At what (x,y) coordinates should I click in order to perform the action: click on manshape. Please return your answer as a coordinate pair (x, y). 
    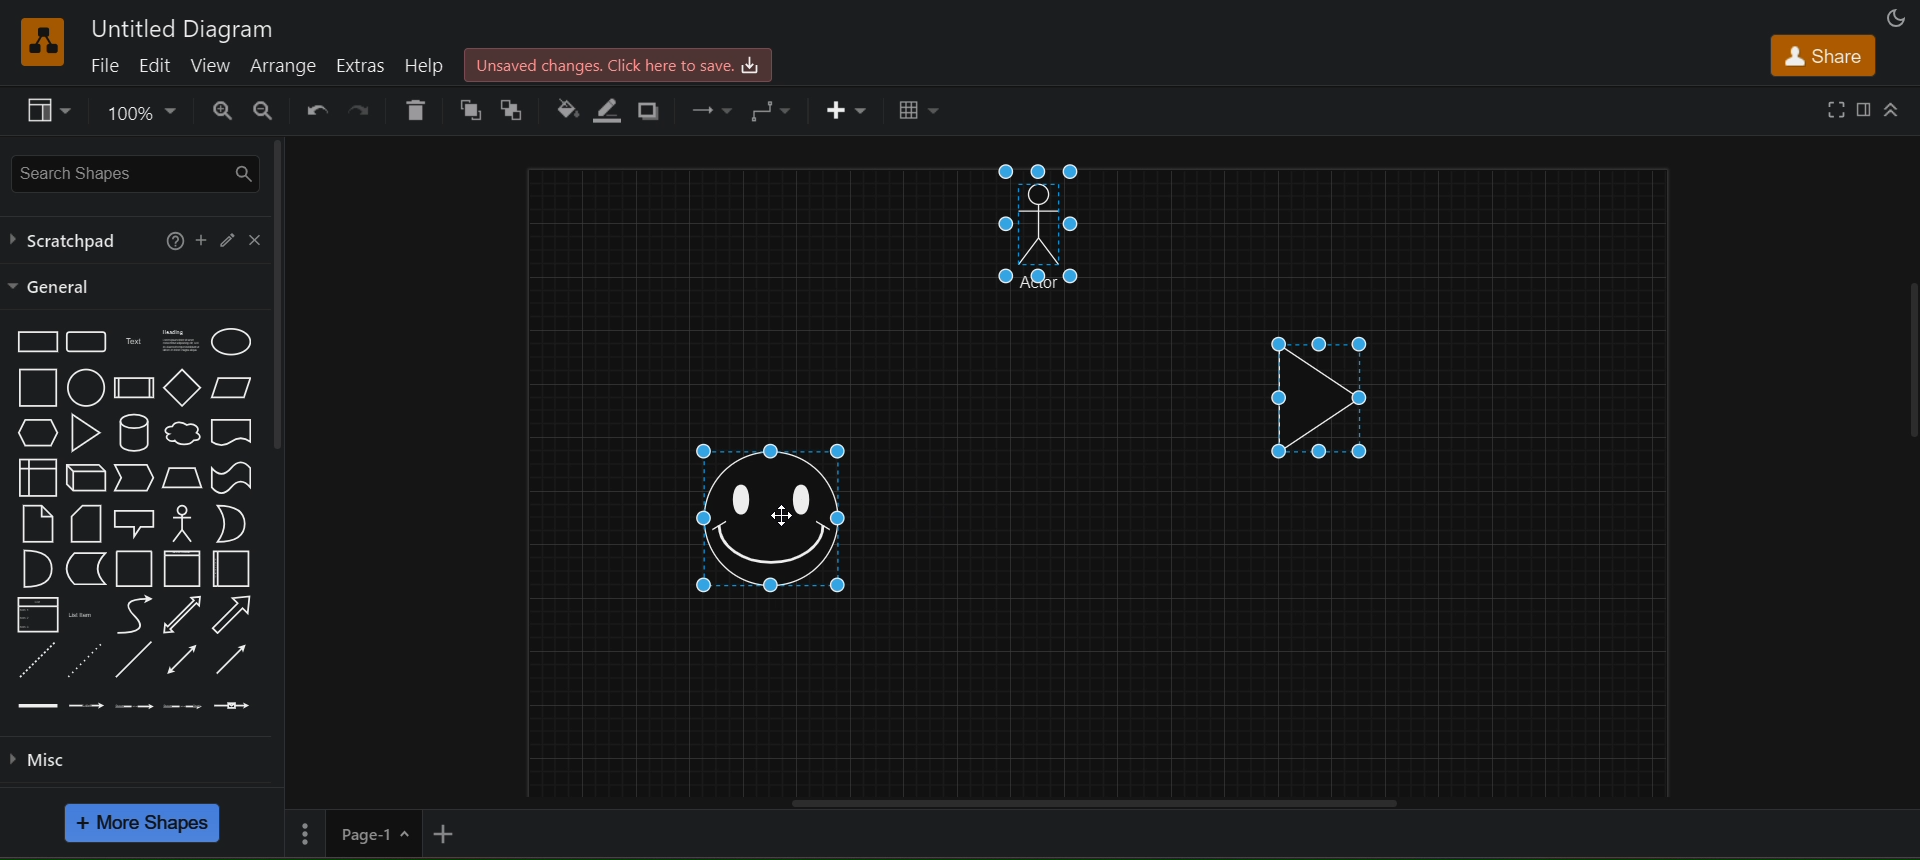
    Looking at the image, I should click on (1050, 229).